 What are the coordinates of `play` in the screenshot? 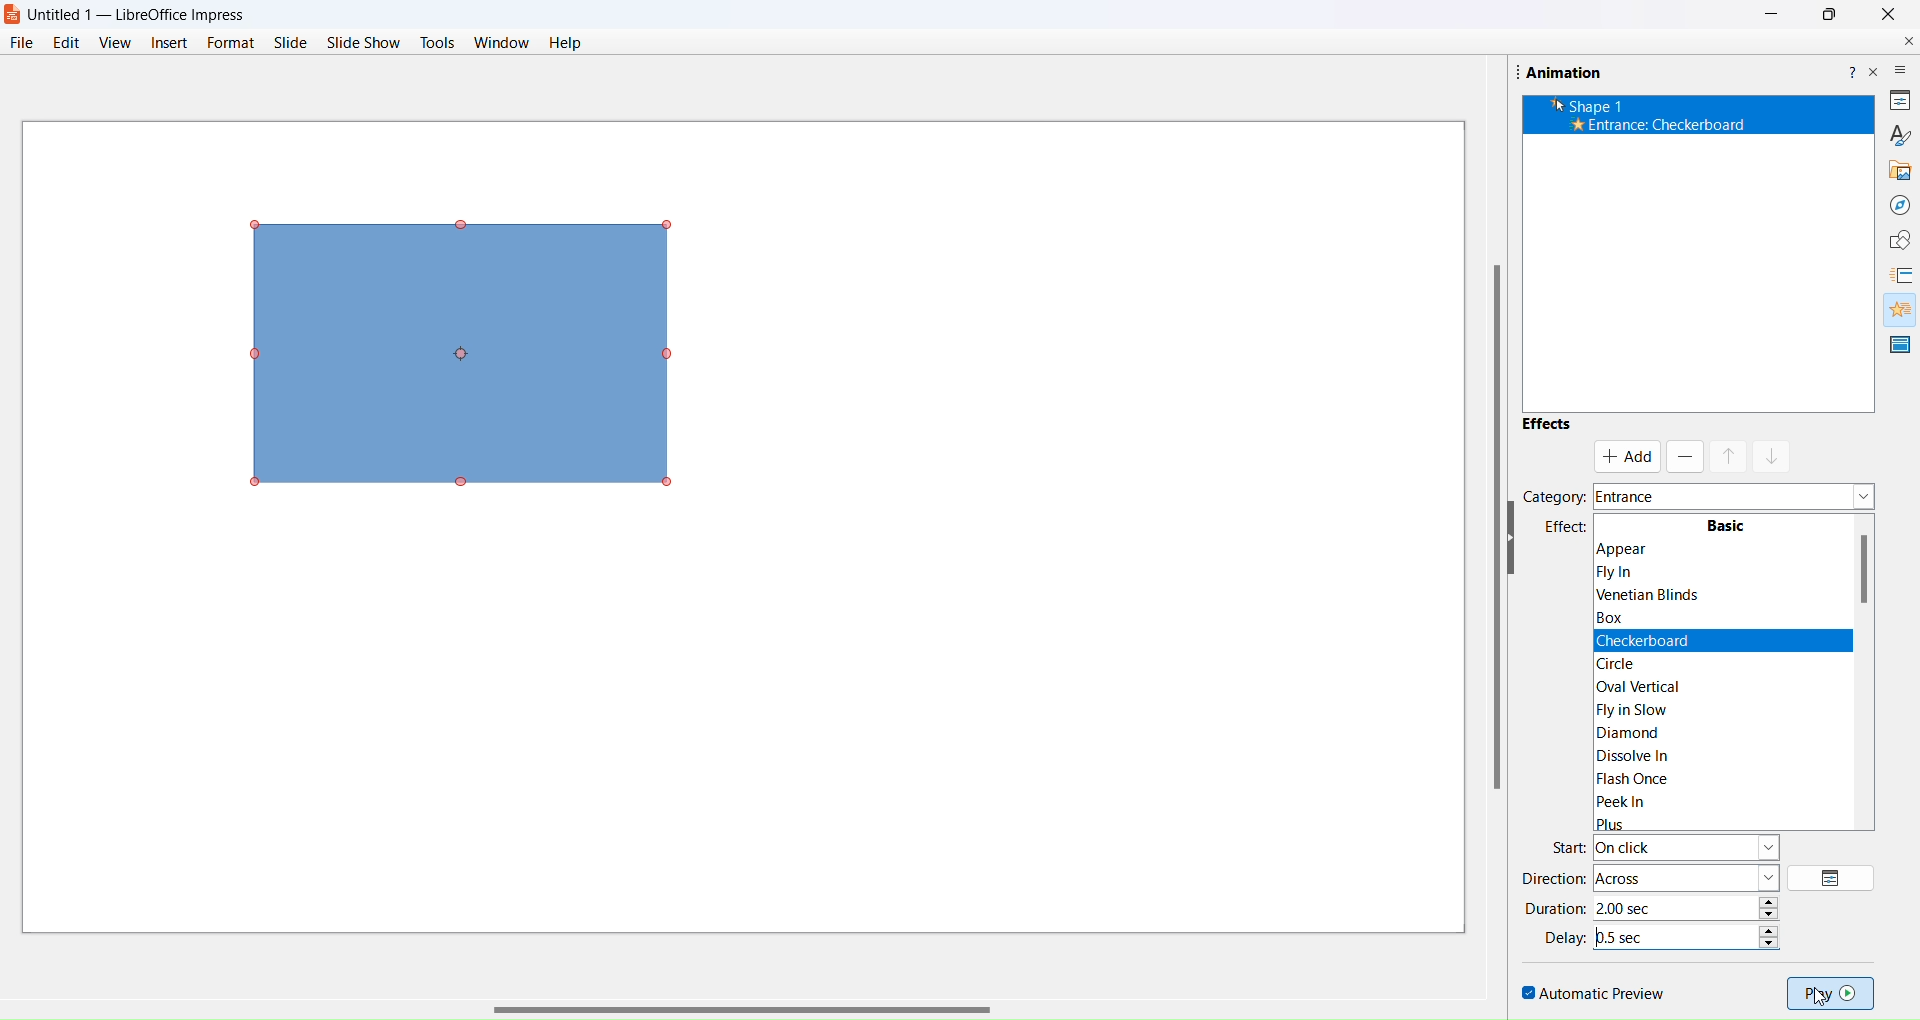 It's located at (1832, 991).